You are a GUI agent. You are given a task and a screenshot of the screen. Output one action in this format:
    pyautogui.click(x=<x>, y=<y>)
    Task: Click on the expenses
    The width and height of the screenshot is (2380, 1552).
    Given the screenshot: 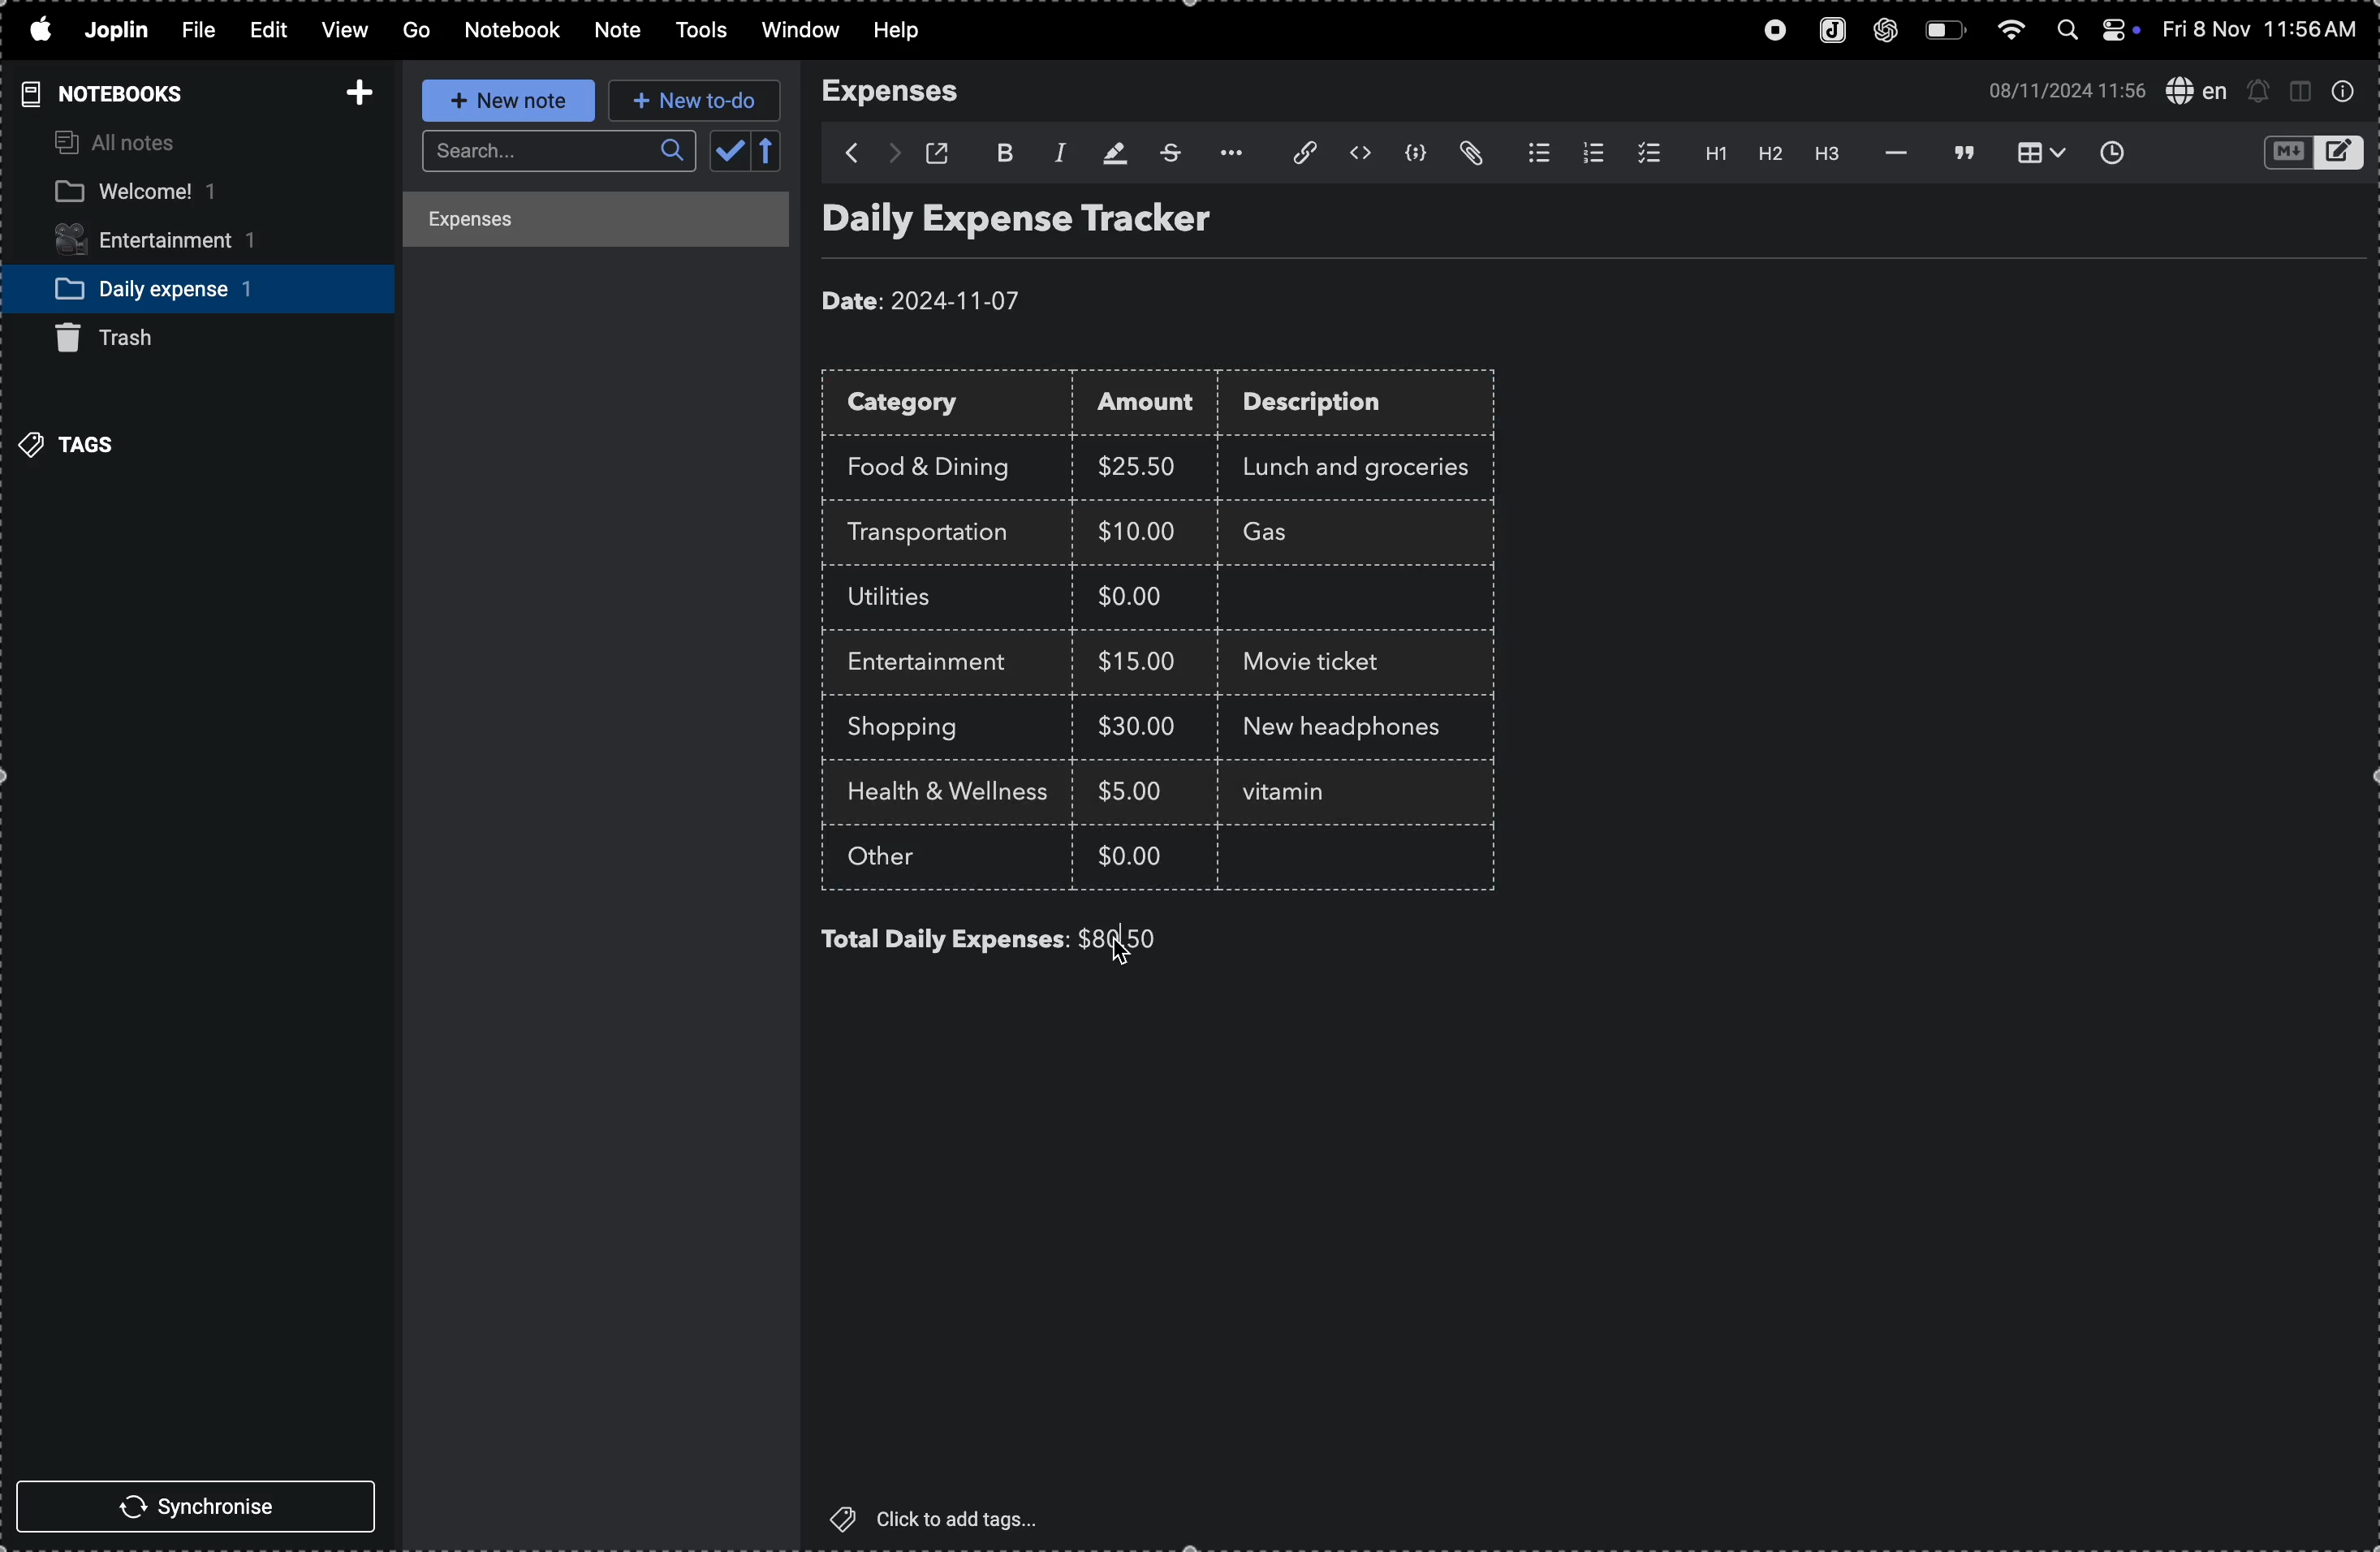 What is the action you would take?
    pyautogui.click(x=578, y=223)
    